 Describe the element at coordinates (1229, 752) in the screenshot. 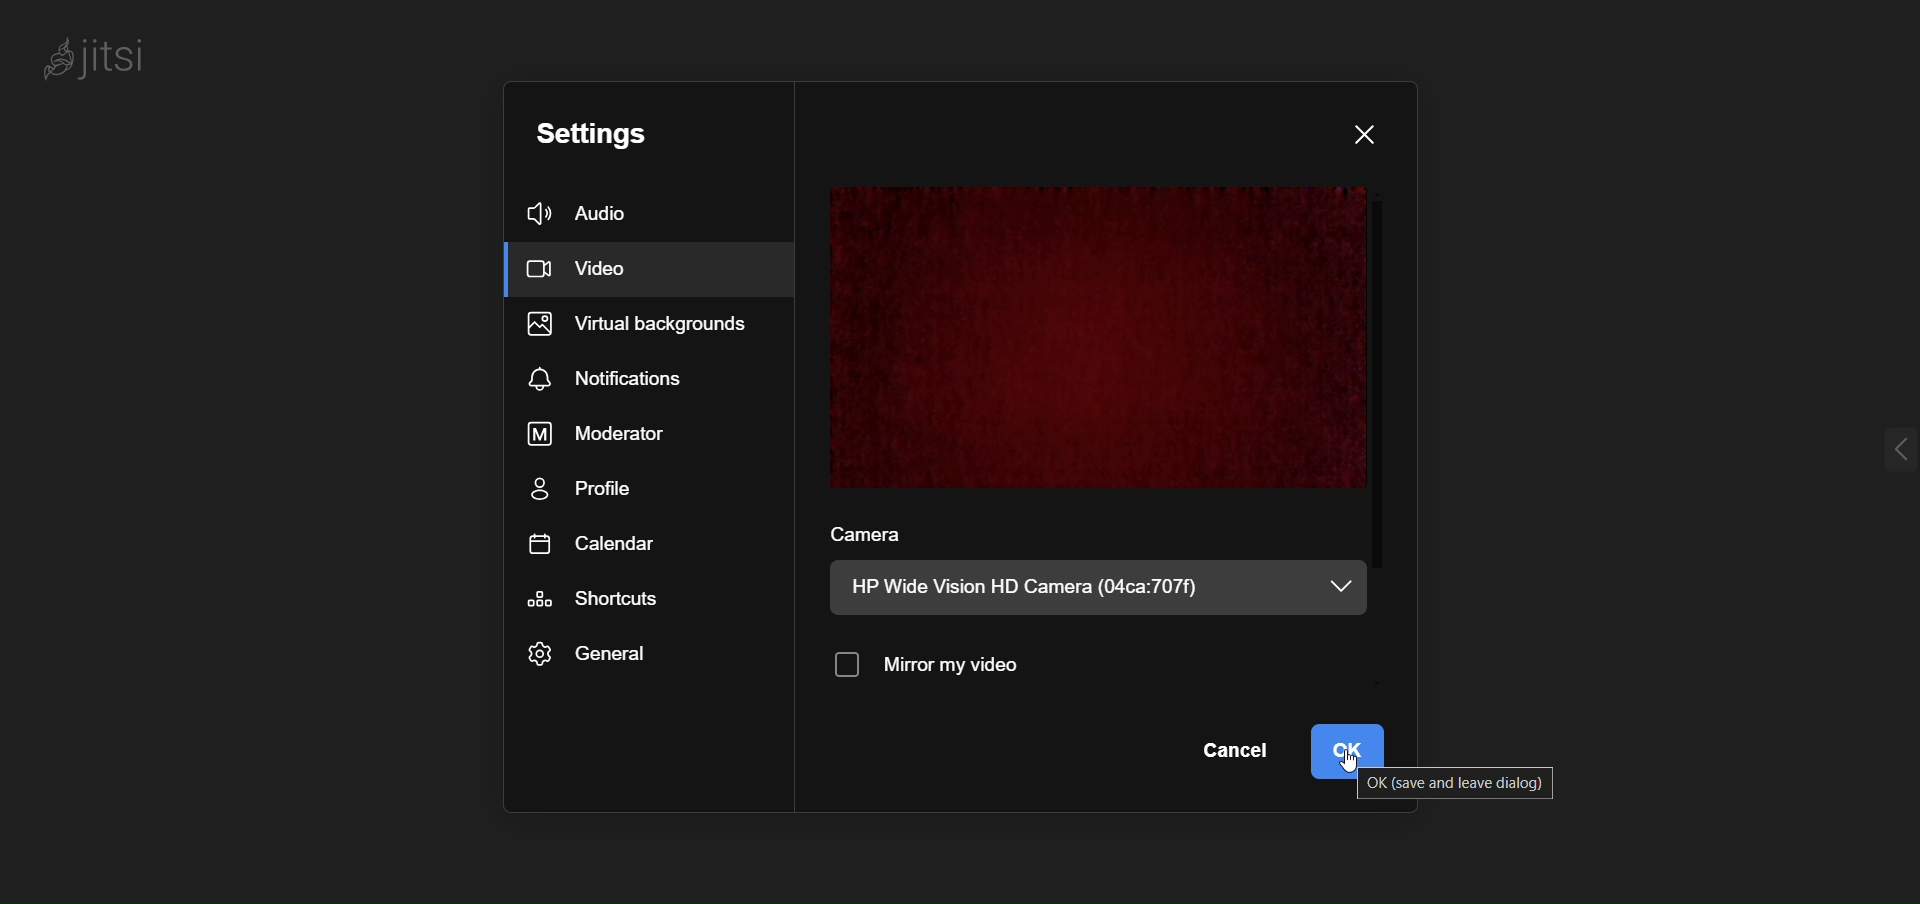

I see `cancel` at that location.